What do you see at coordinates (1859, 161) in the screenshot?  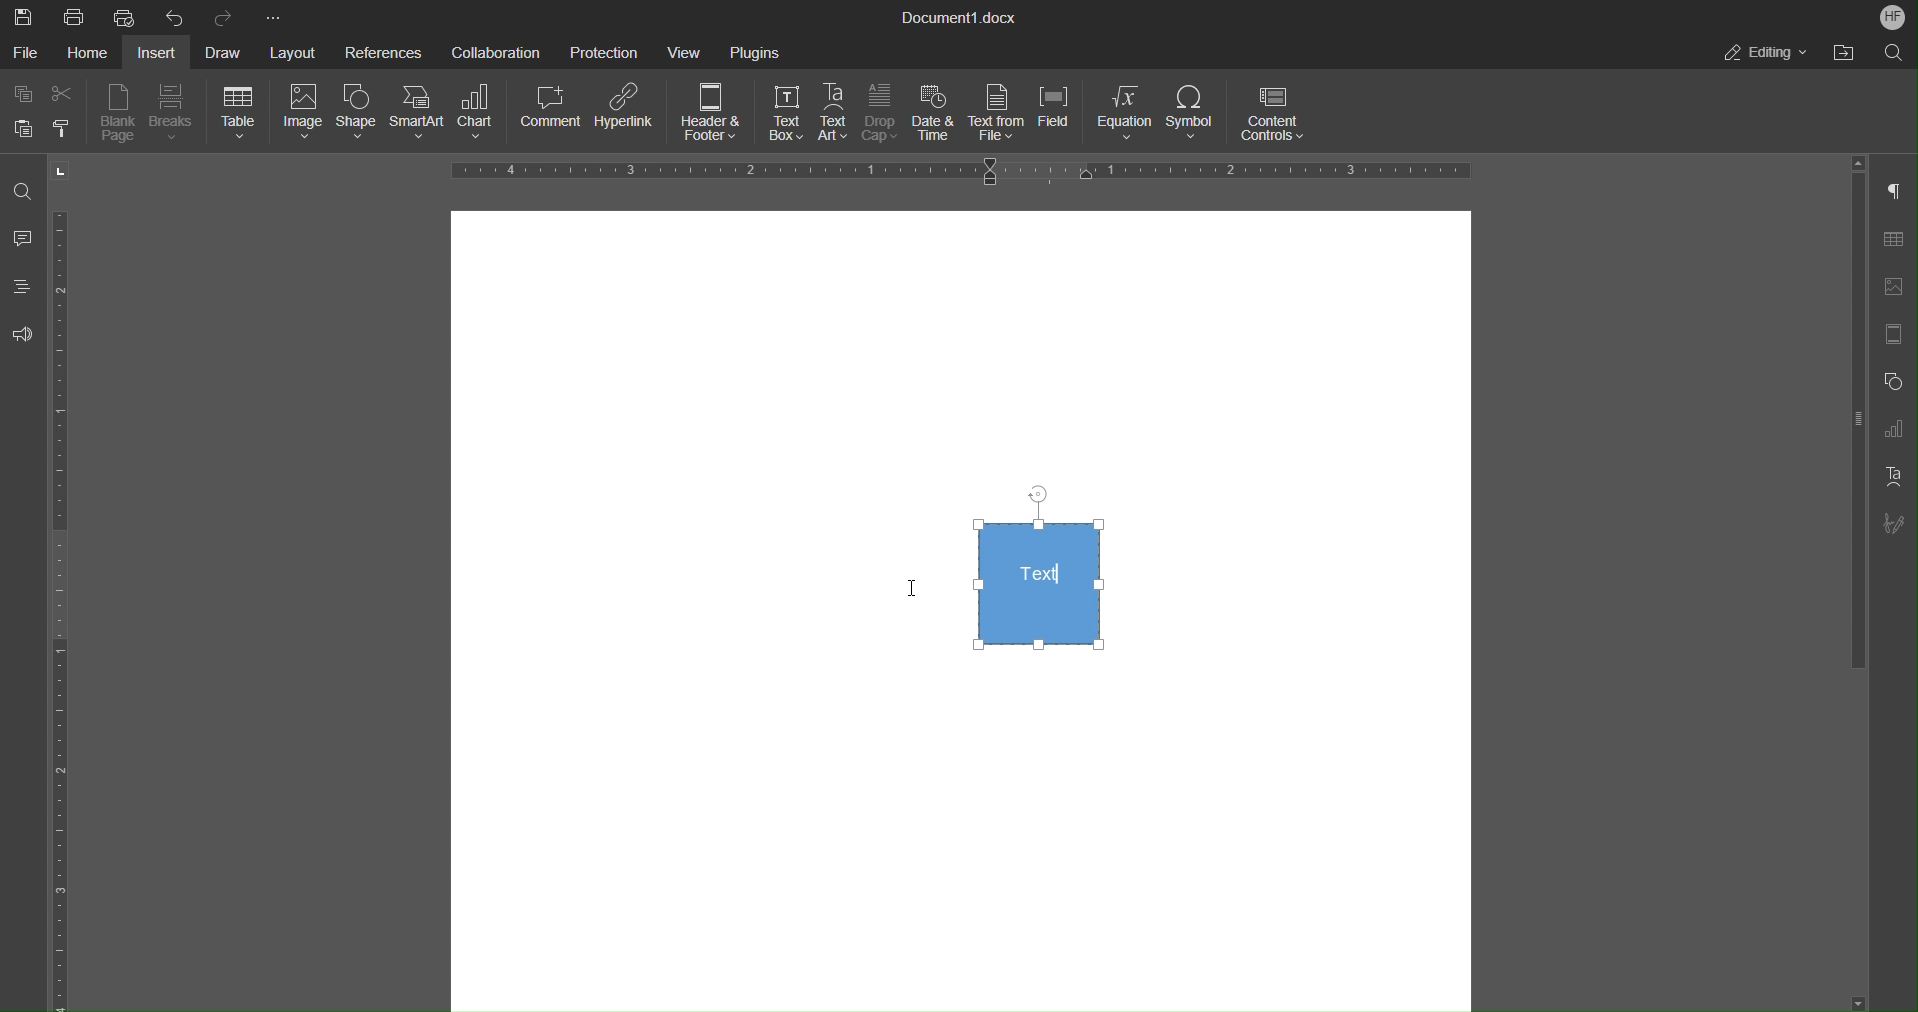 I see `Scroll up` at bounding box center [1859, 161].